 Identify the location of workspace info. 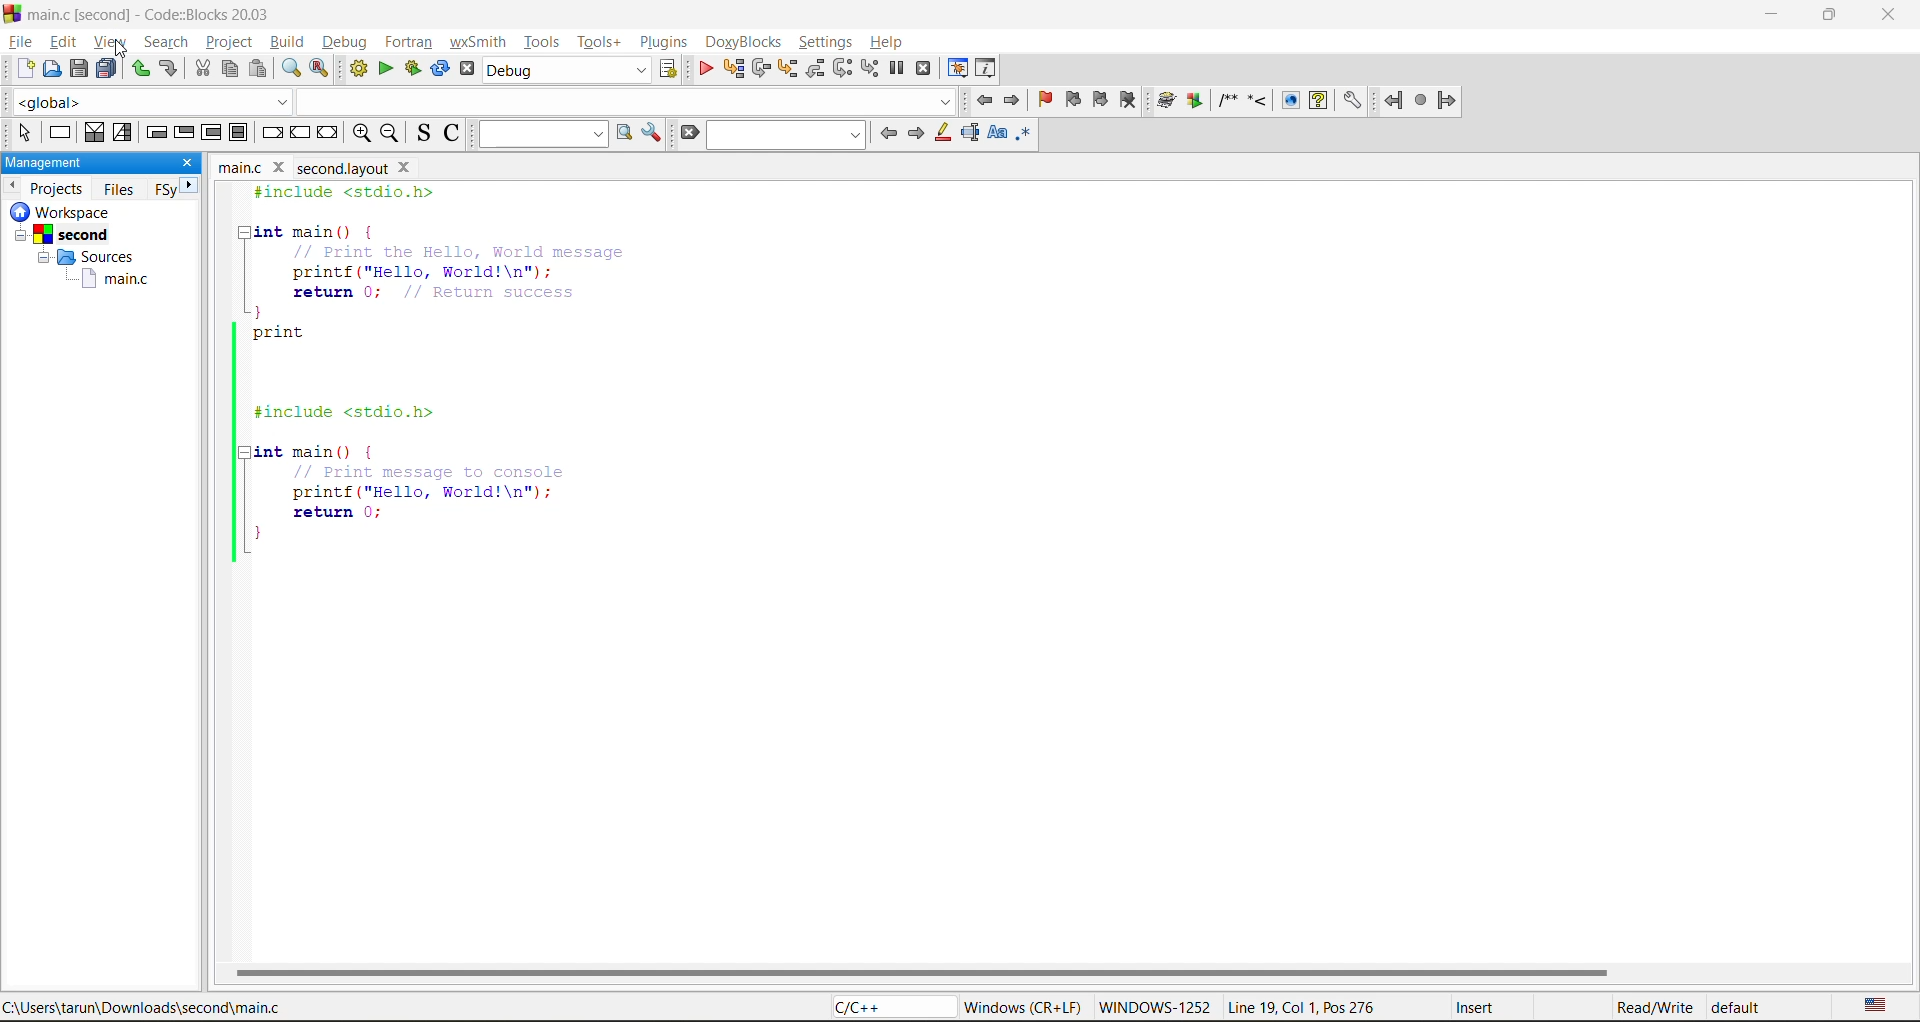
(85, 252).